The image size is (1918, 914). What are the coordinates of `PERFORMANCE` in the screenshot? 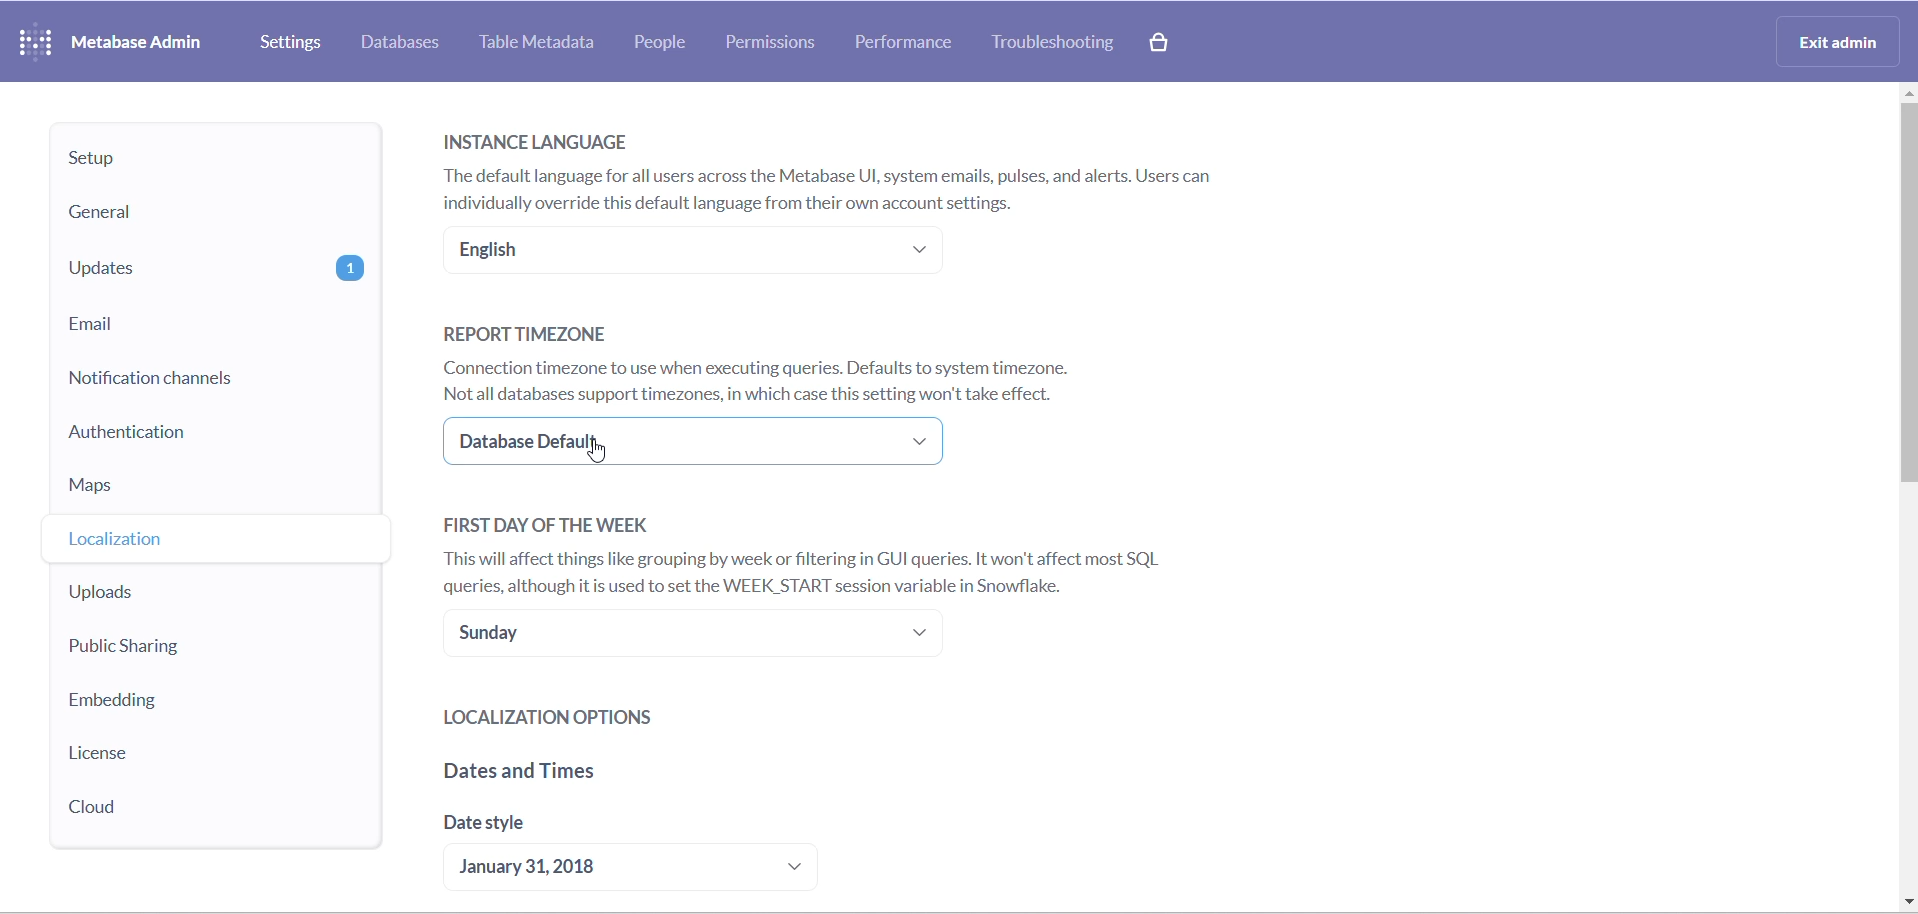 It's located at (913, 42).